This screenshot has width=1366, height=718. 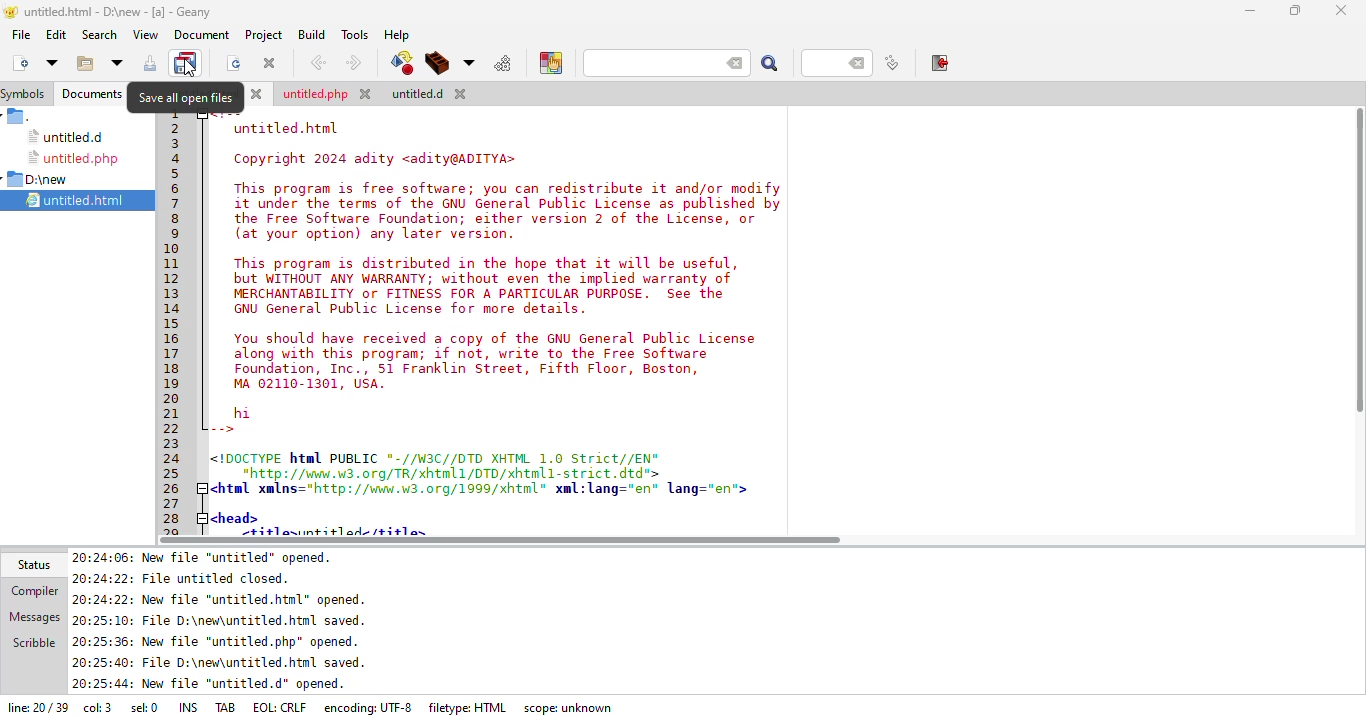 What do you see at coordinates (97, 707) in the screenshot?
I see `column` at bounding box center [97, 707].